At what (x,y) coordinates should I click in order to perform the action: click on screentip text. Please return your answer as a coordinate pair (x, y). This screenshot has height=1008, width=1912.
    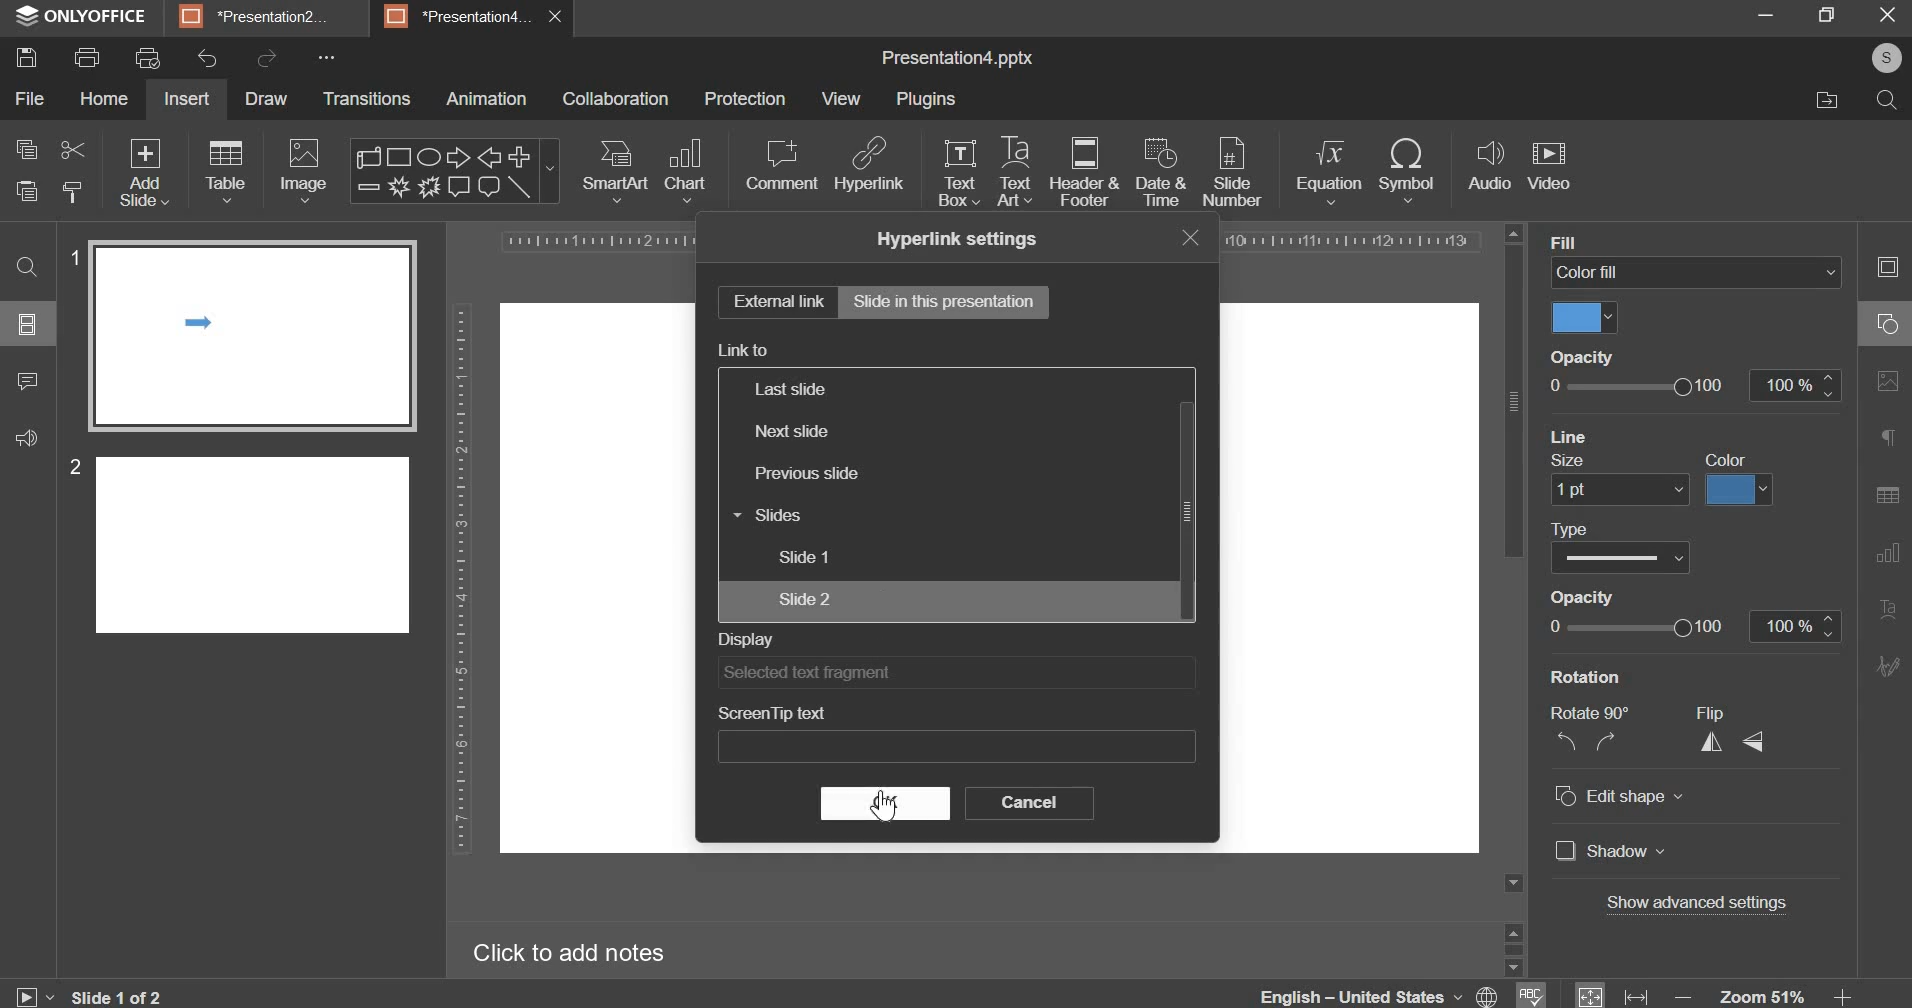
    Looking at the image, I should click on (947, 708).